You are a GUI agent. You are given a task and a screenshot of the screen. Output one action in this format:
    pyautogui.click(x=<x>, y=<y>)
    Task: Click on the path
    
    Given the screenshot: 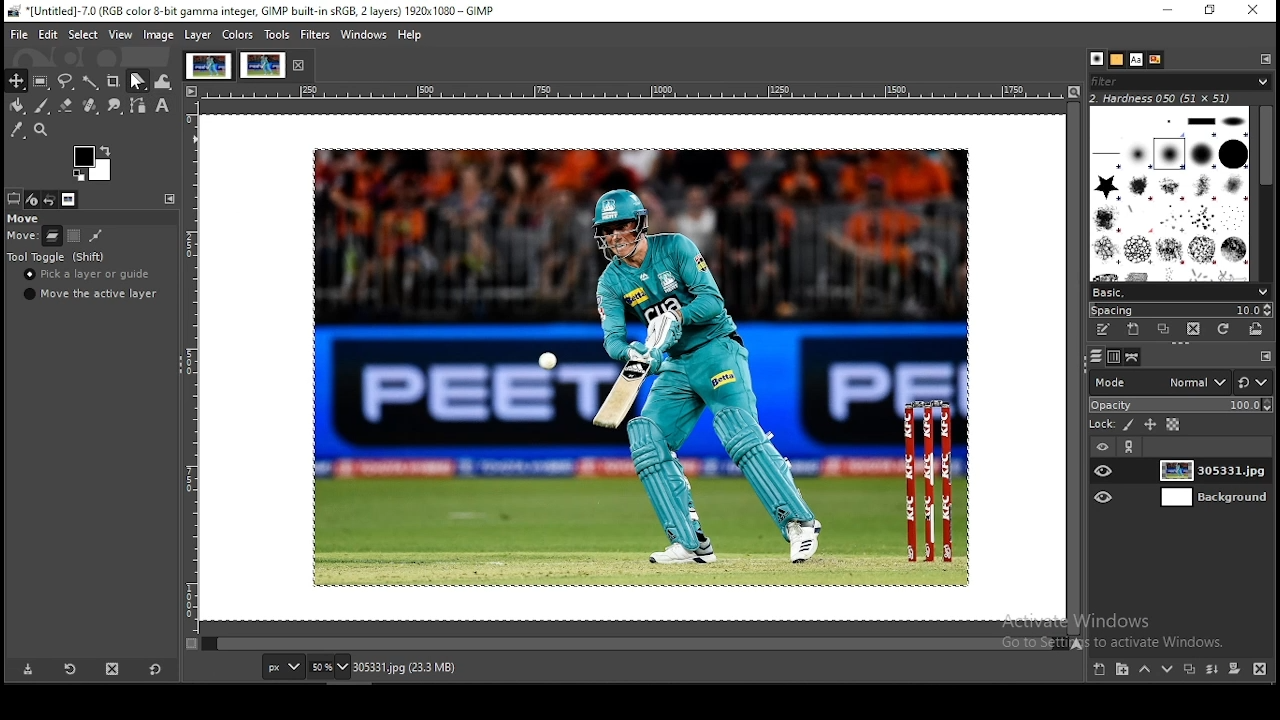 What is the action you would take?
    pyautogui.click(x=100, y=234)
    